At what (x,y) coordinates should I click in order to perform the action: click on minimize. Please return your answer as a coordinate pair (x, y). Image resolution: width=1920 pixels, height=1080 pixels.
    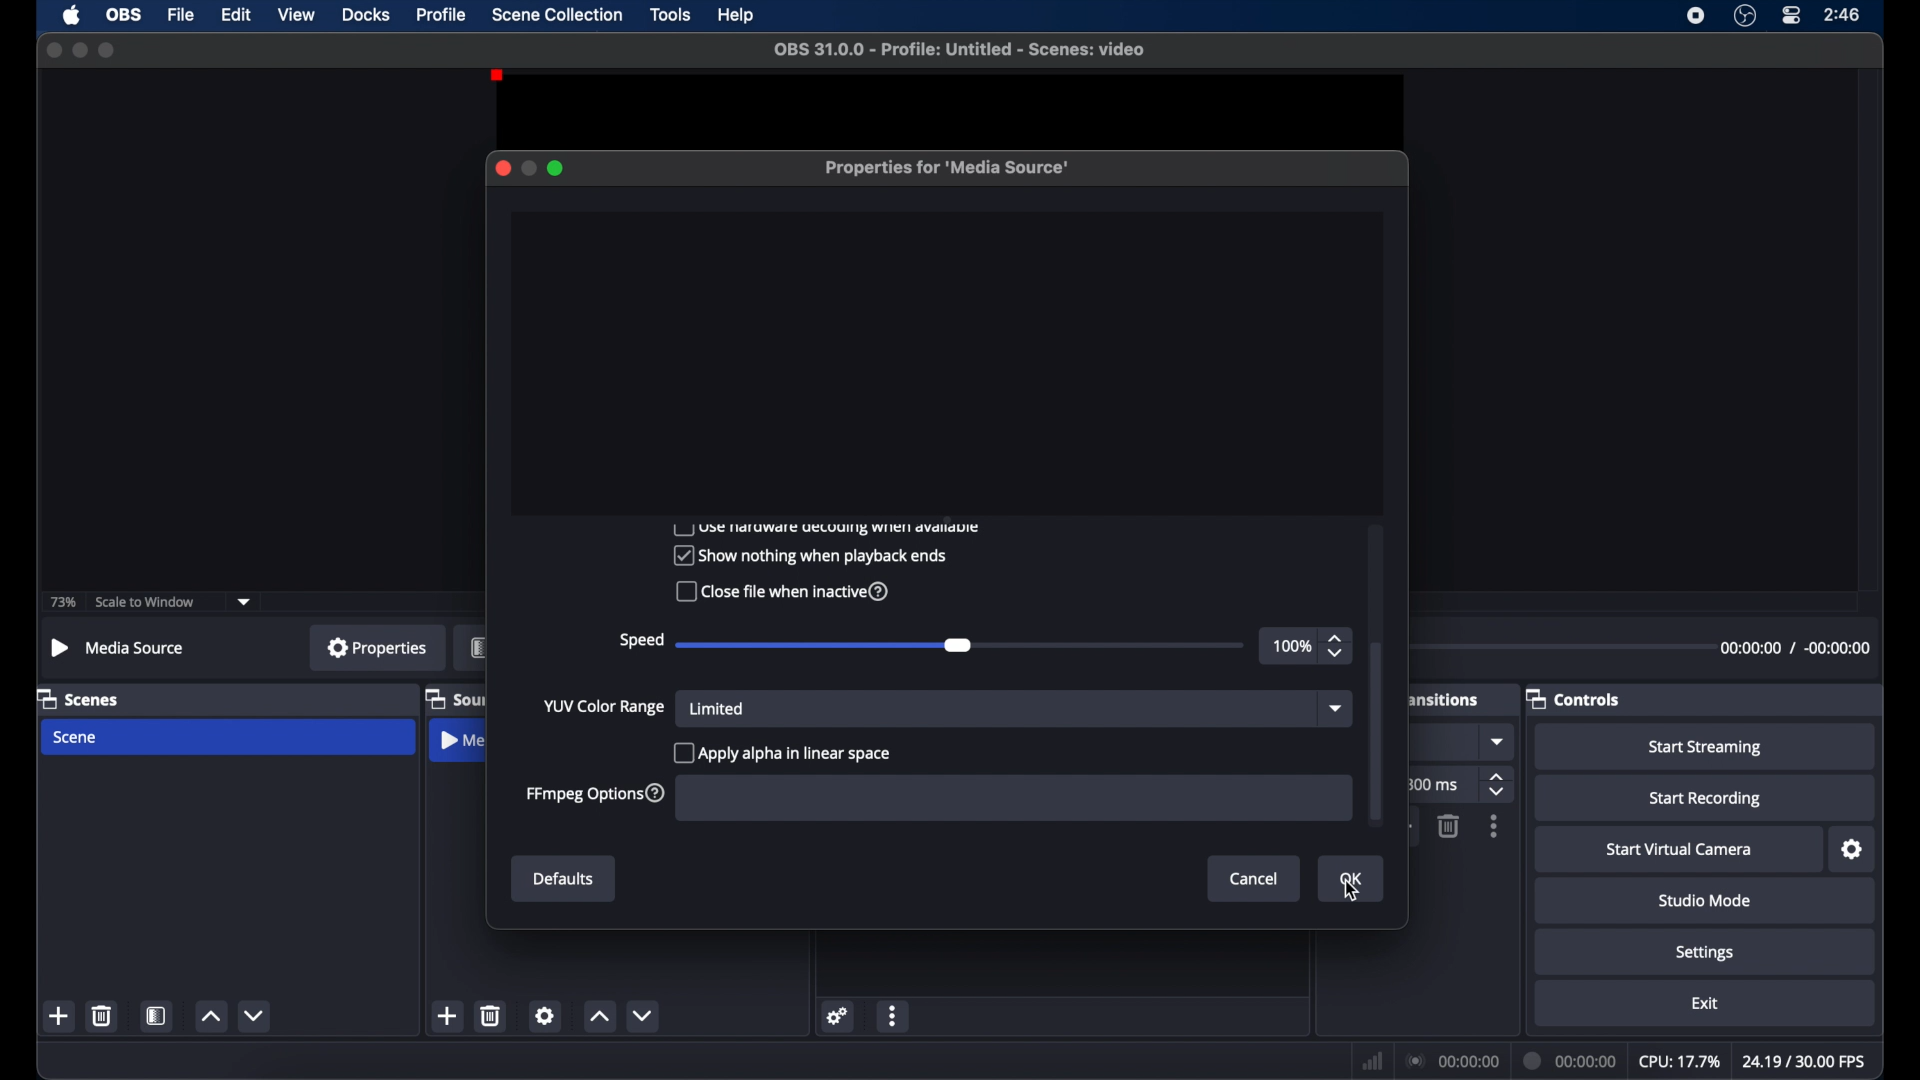
    Looking at the image, I should click on (528, 168).